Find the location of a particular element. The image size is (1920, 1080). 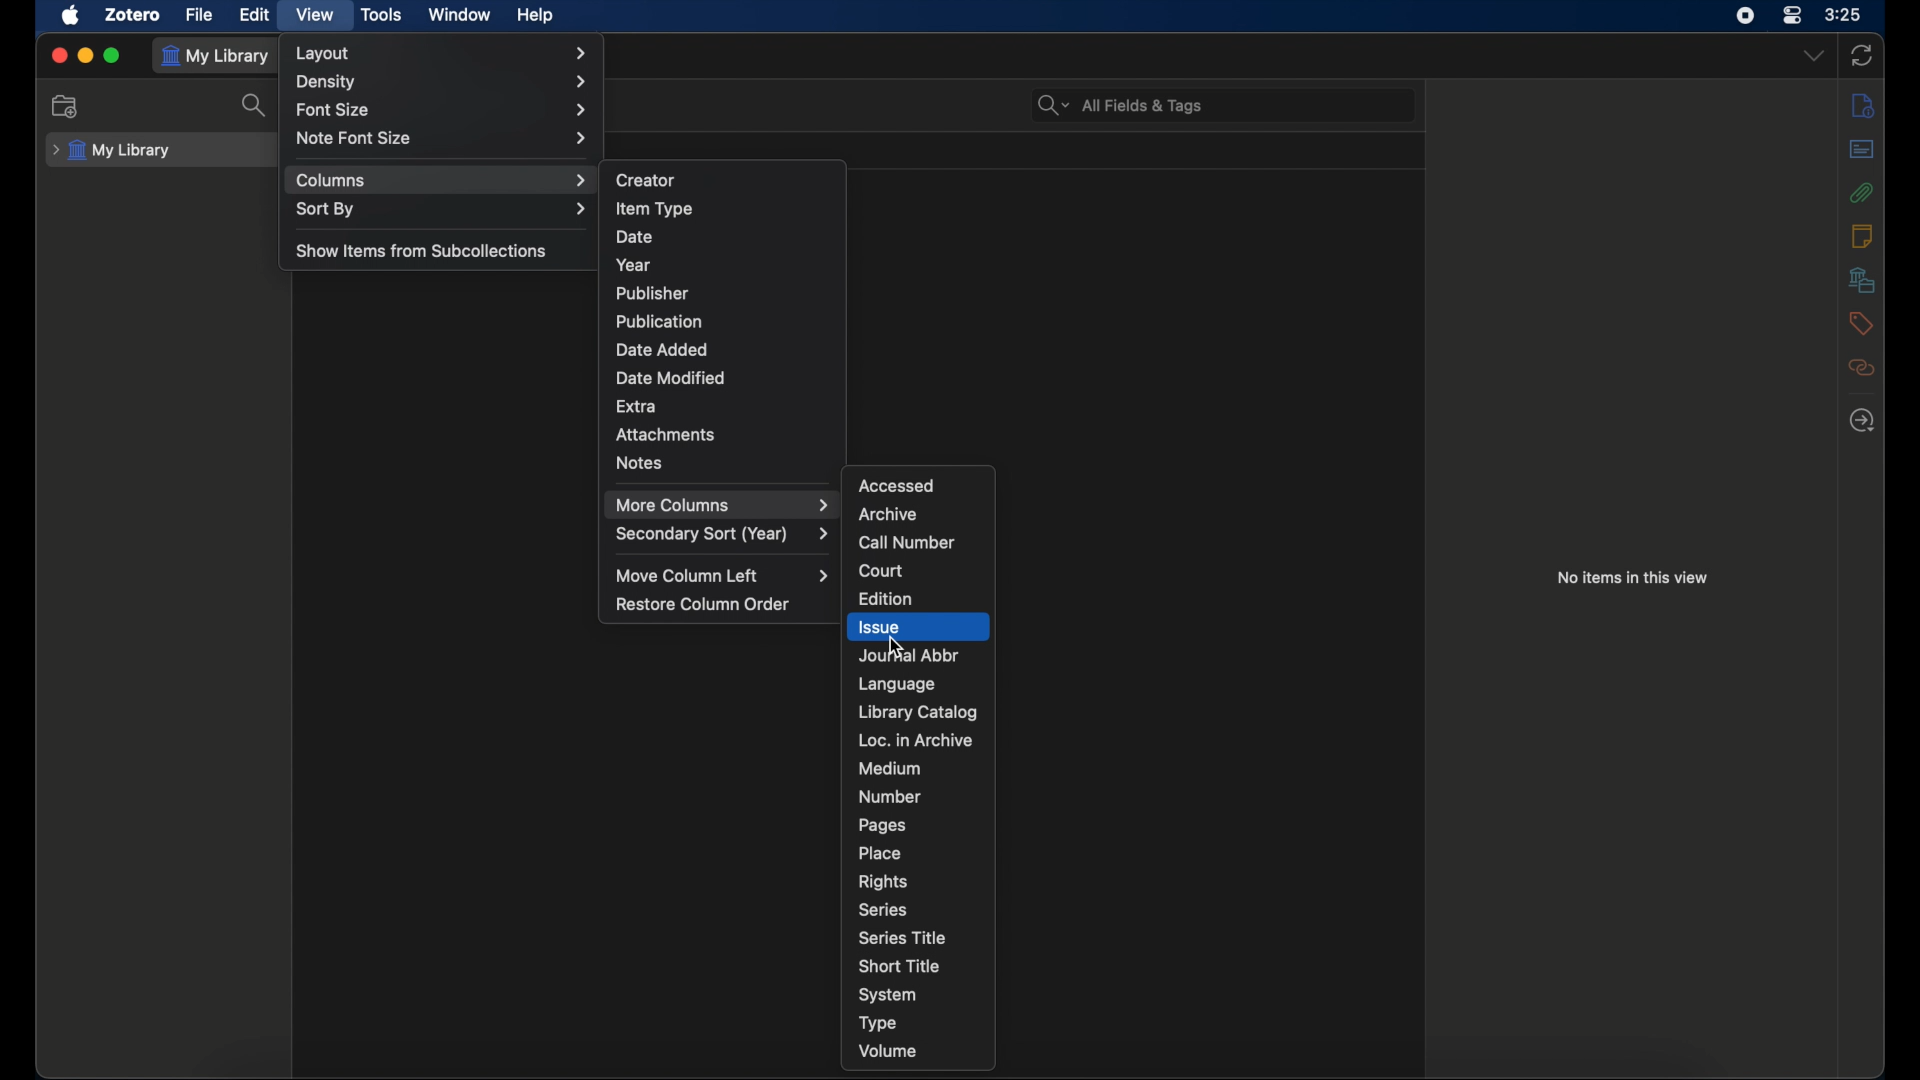

date added is located at coordinates (662, 350).